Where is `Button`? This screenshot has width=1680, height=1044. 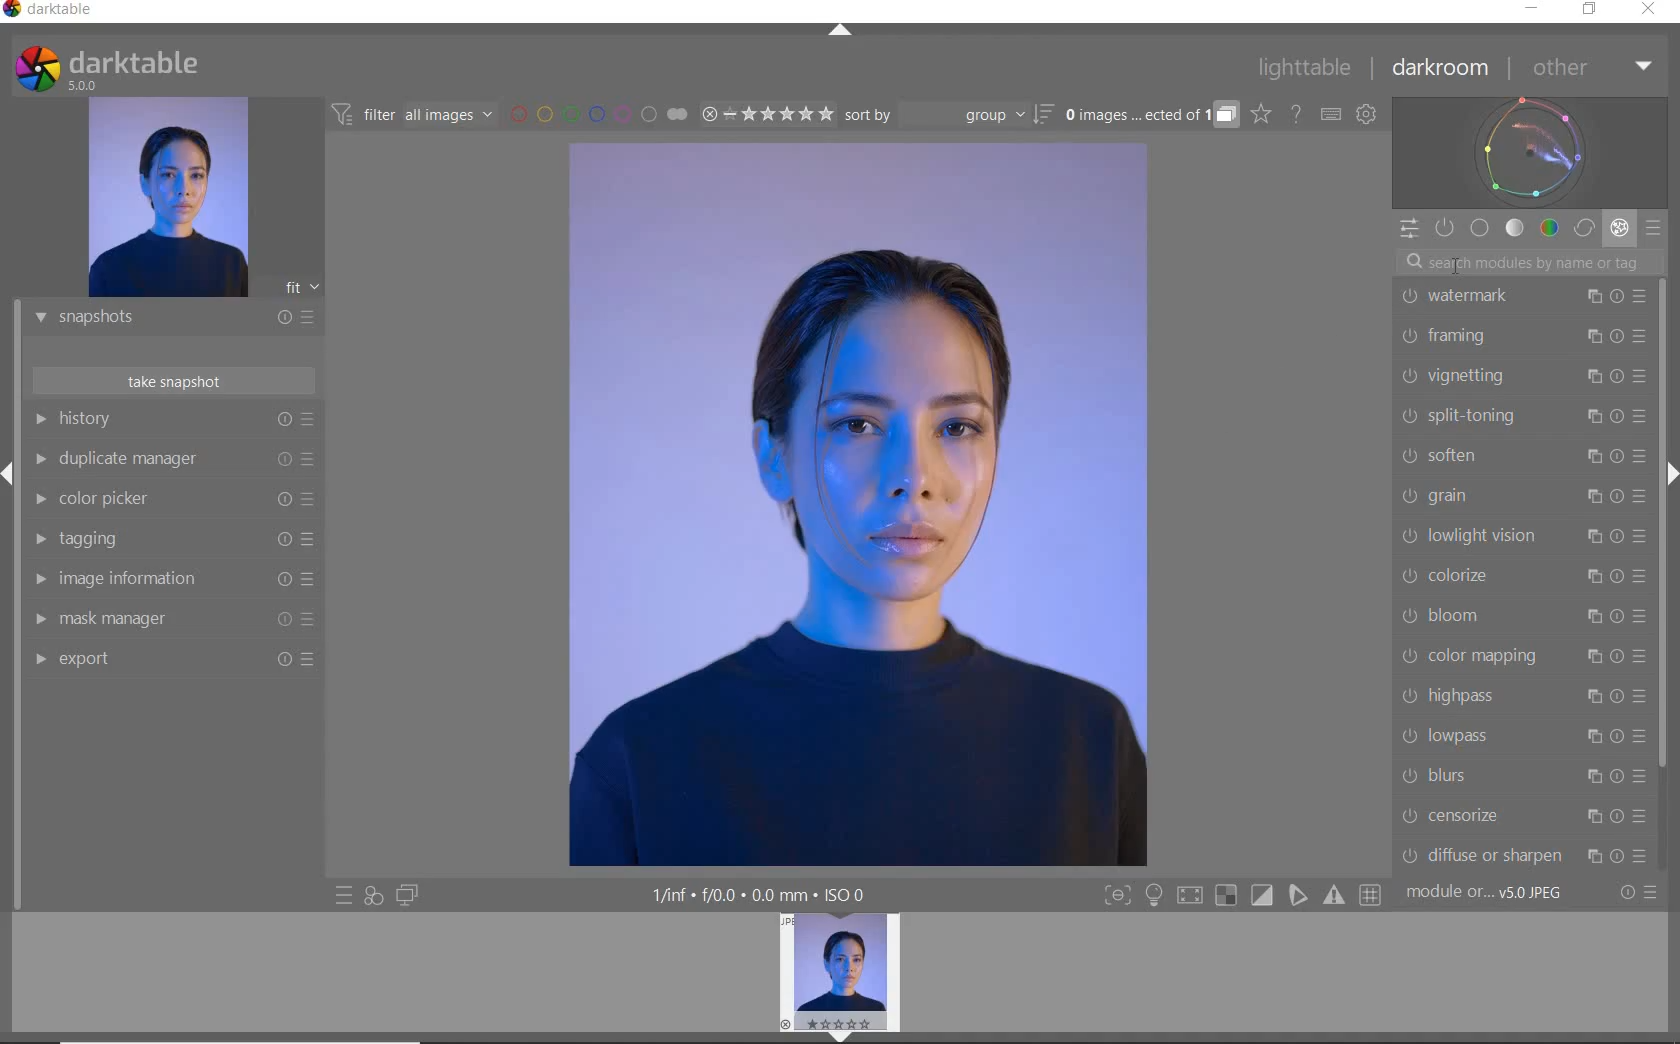
Button is located at coordinates (1263, 896).